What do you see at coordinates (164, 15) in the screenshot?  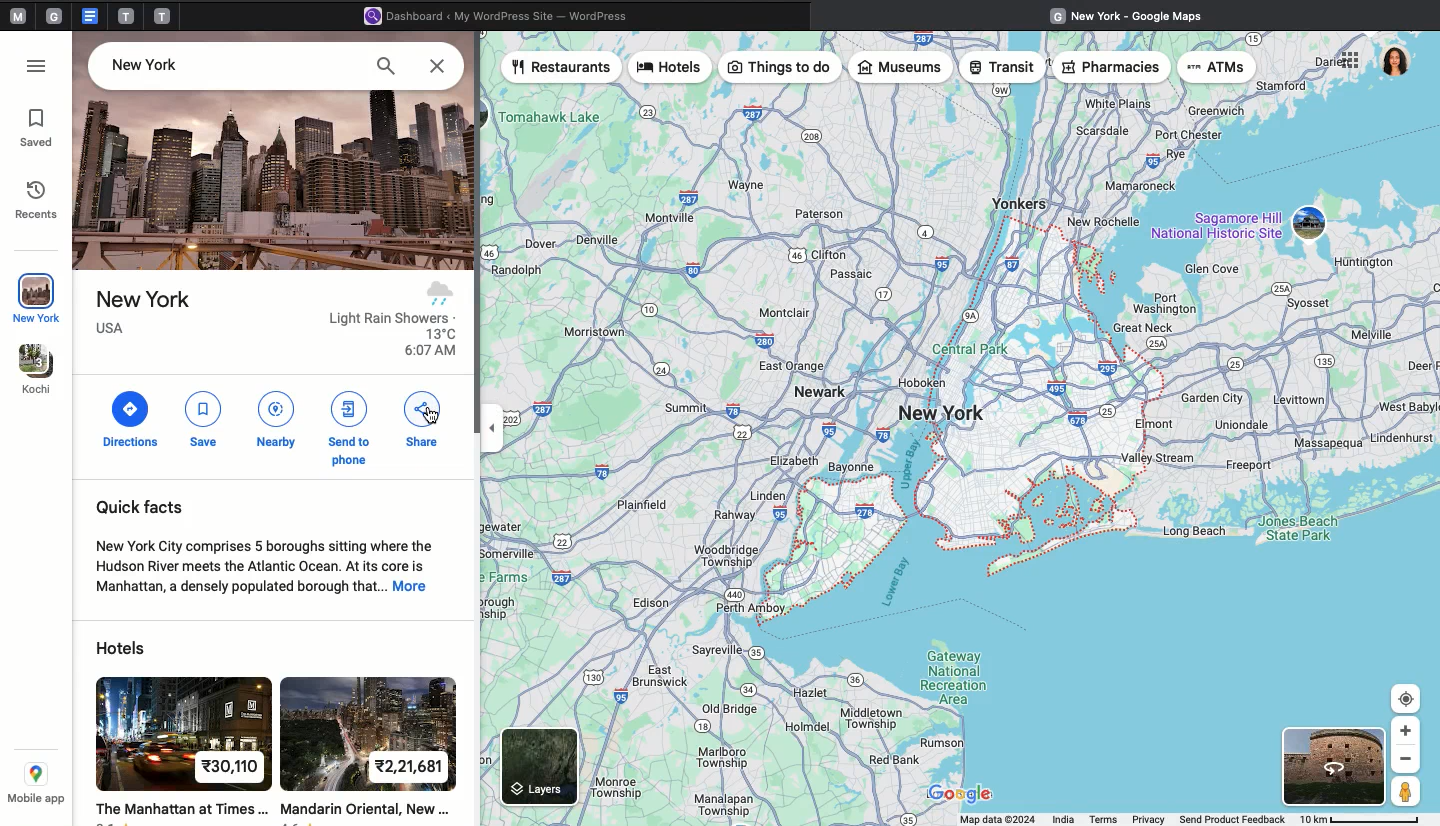 I see `tab` at bounding box center [164, 15].